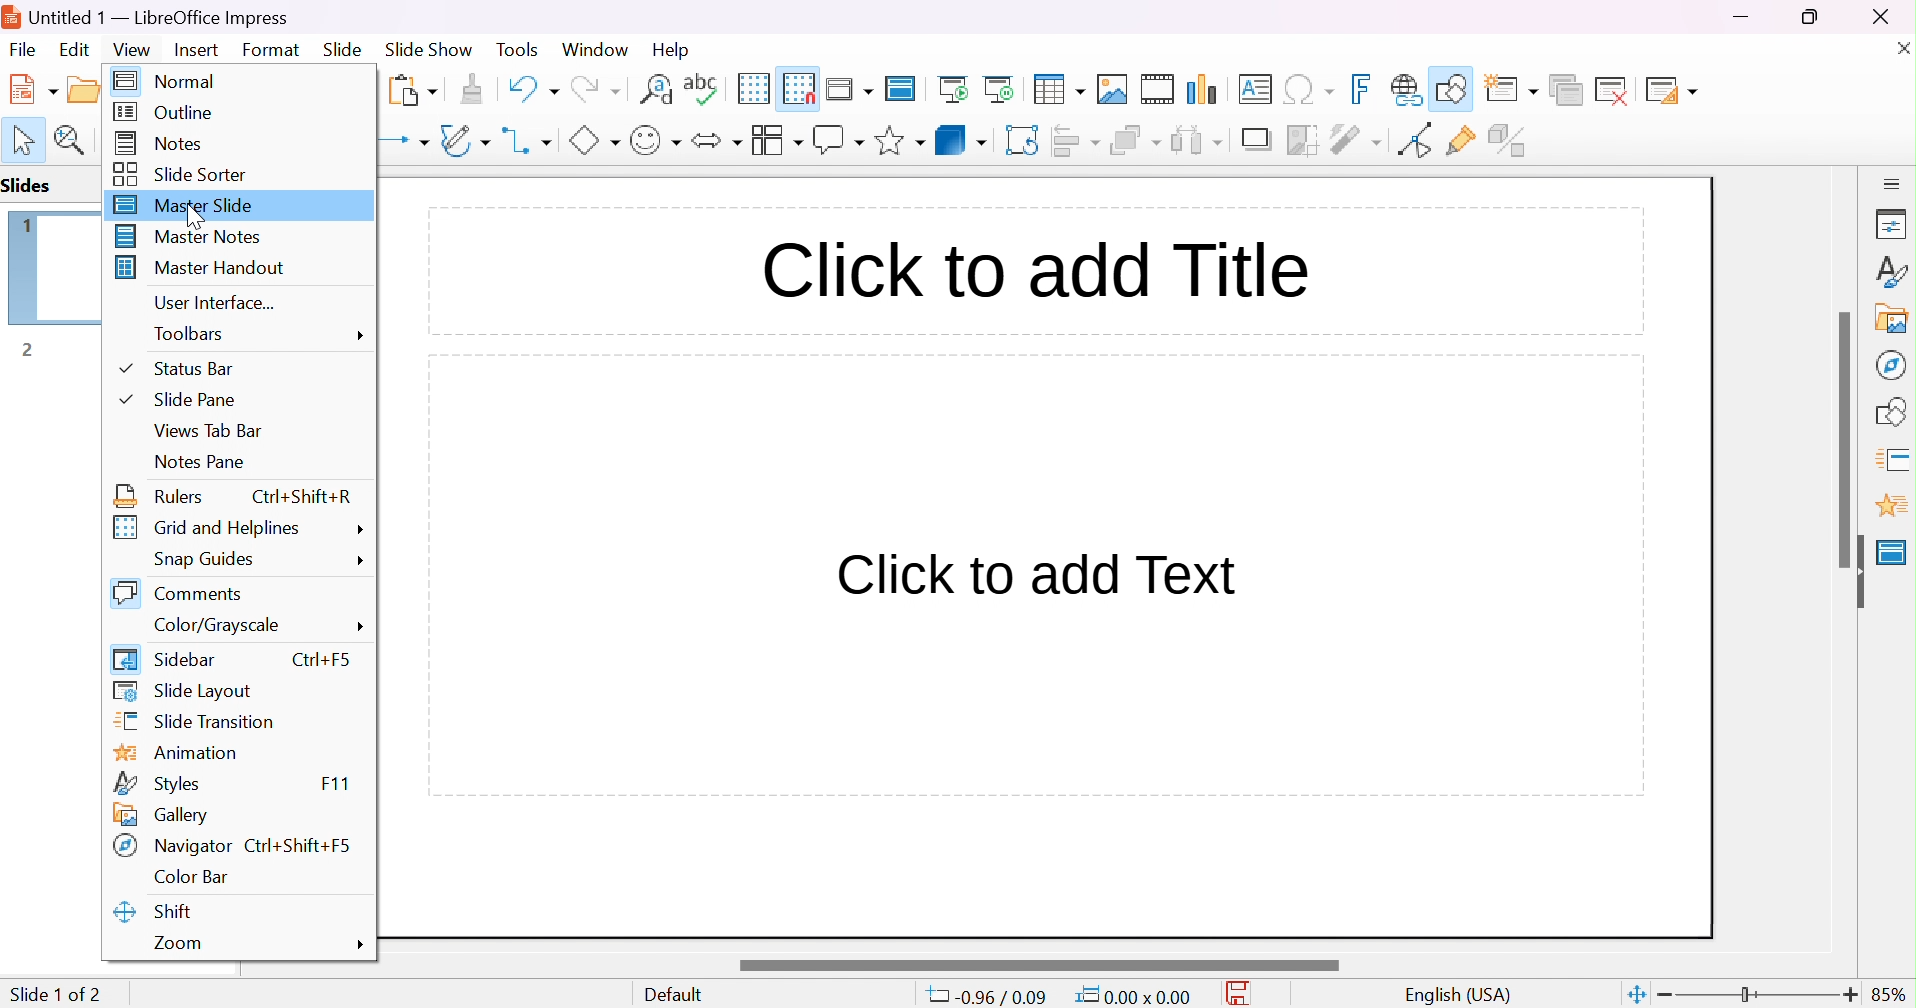 This screenshot has height=1008, width=1916. Describe the element at coordinates (343, 50) in the screenshot. I see `slide` at that location.